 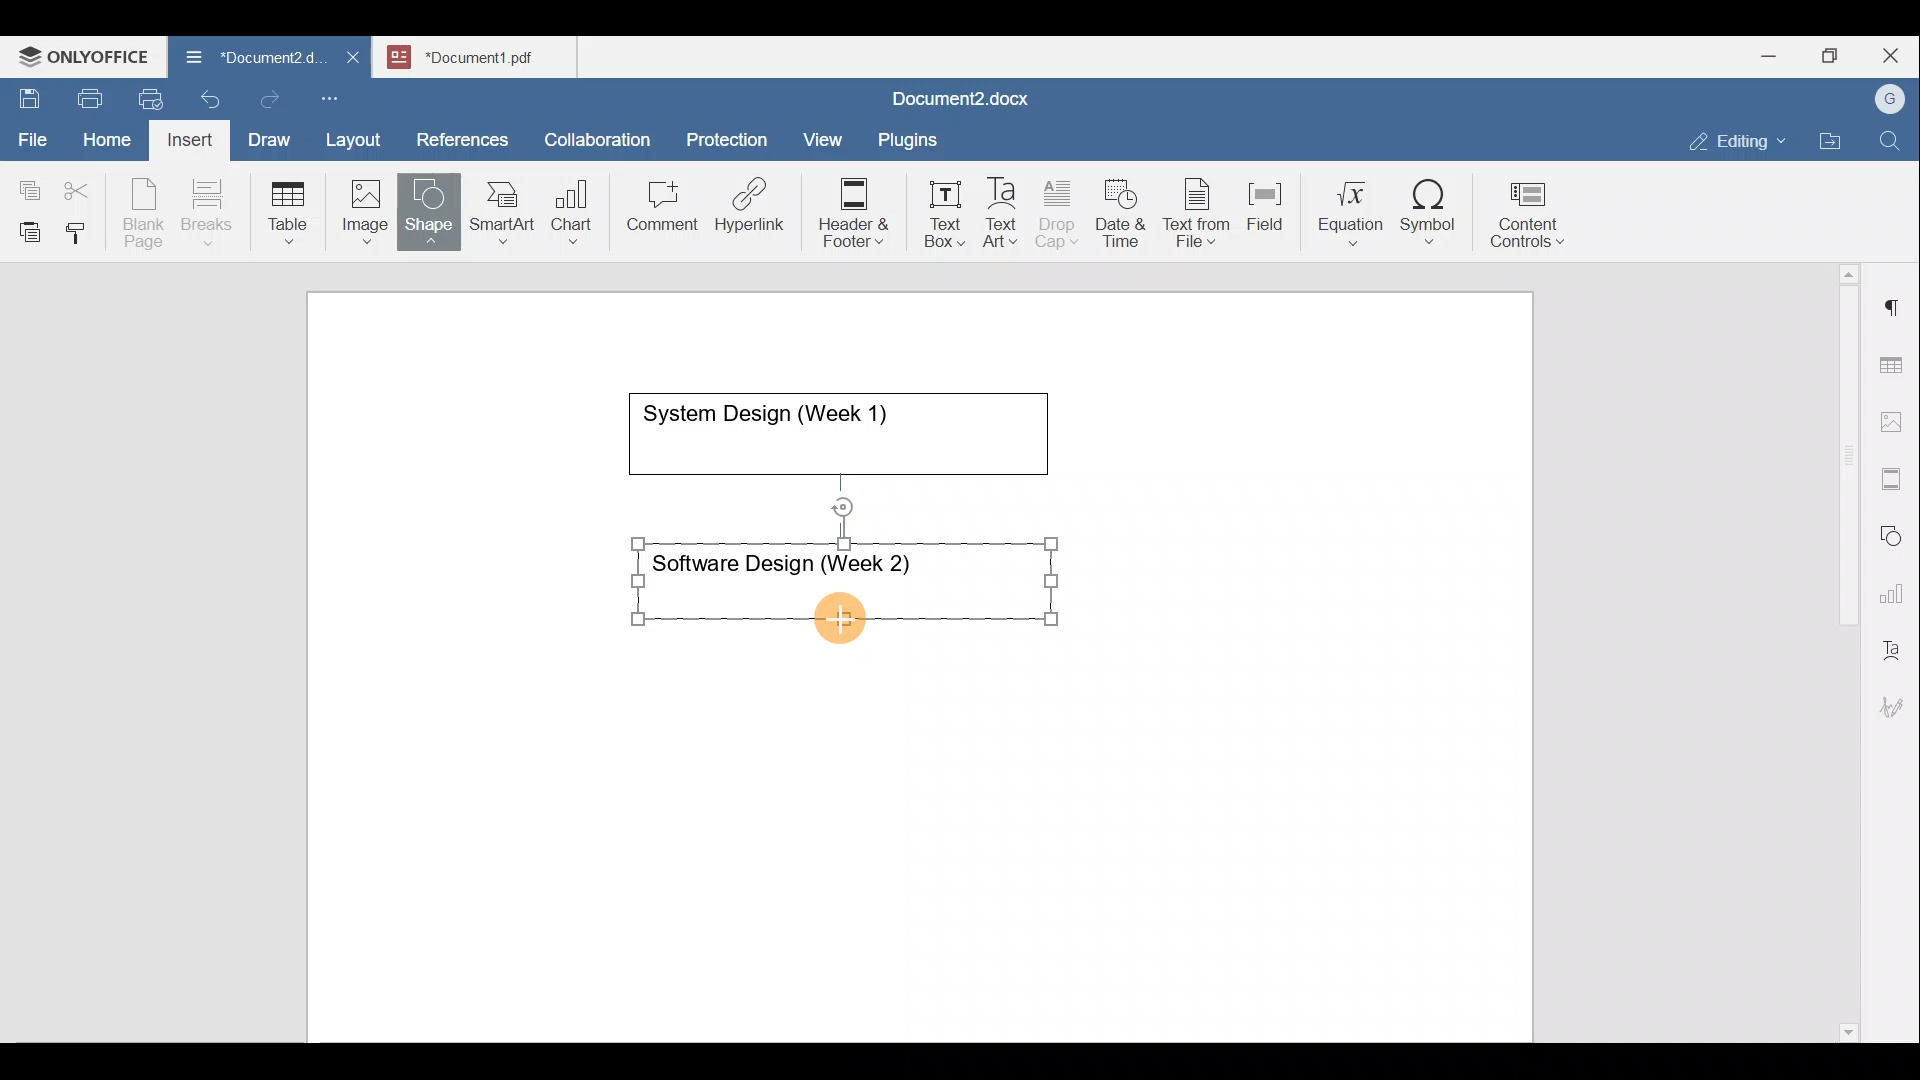 What do you see at coordinates (337, 95) in the screenshot?
I see `Customize quick access toolbar` at bounding box center [337, 95].